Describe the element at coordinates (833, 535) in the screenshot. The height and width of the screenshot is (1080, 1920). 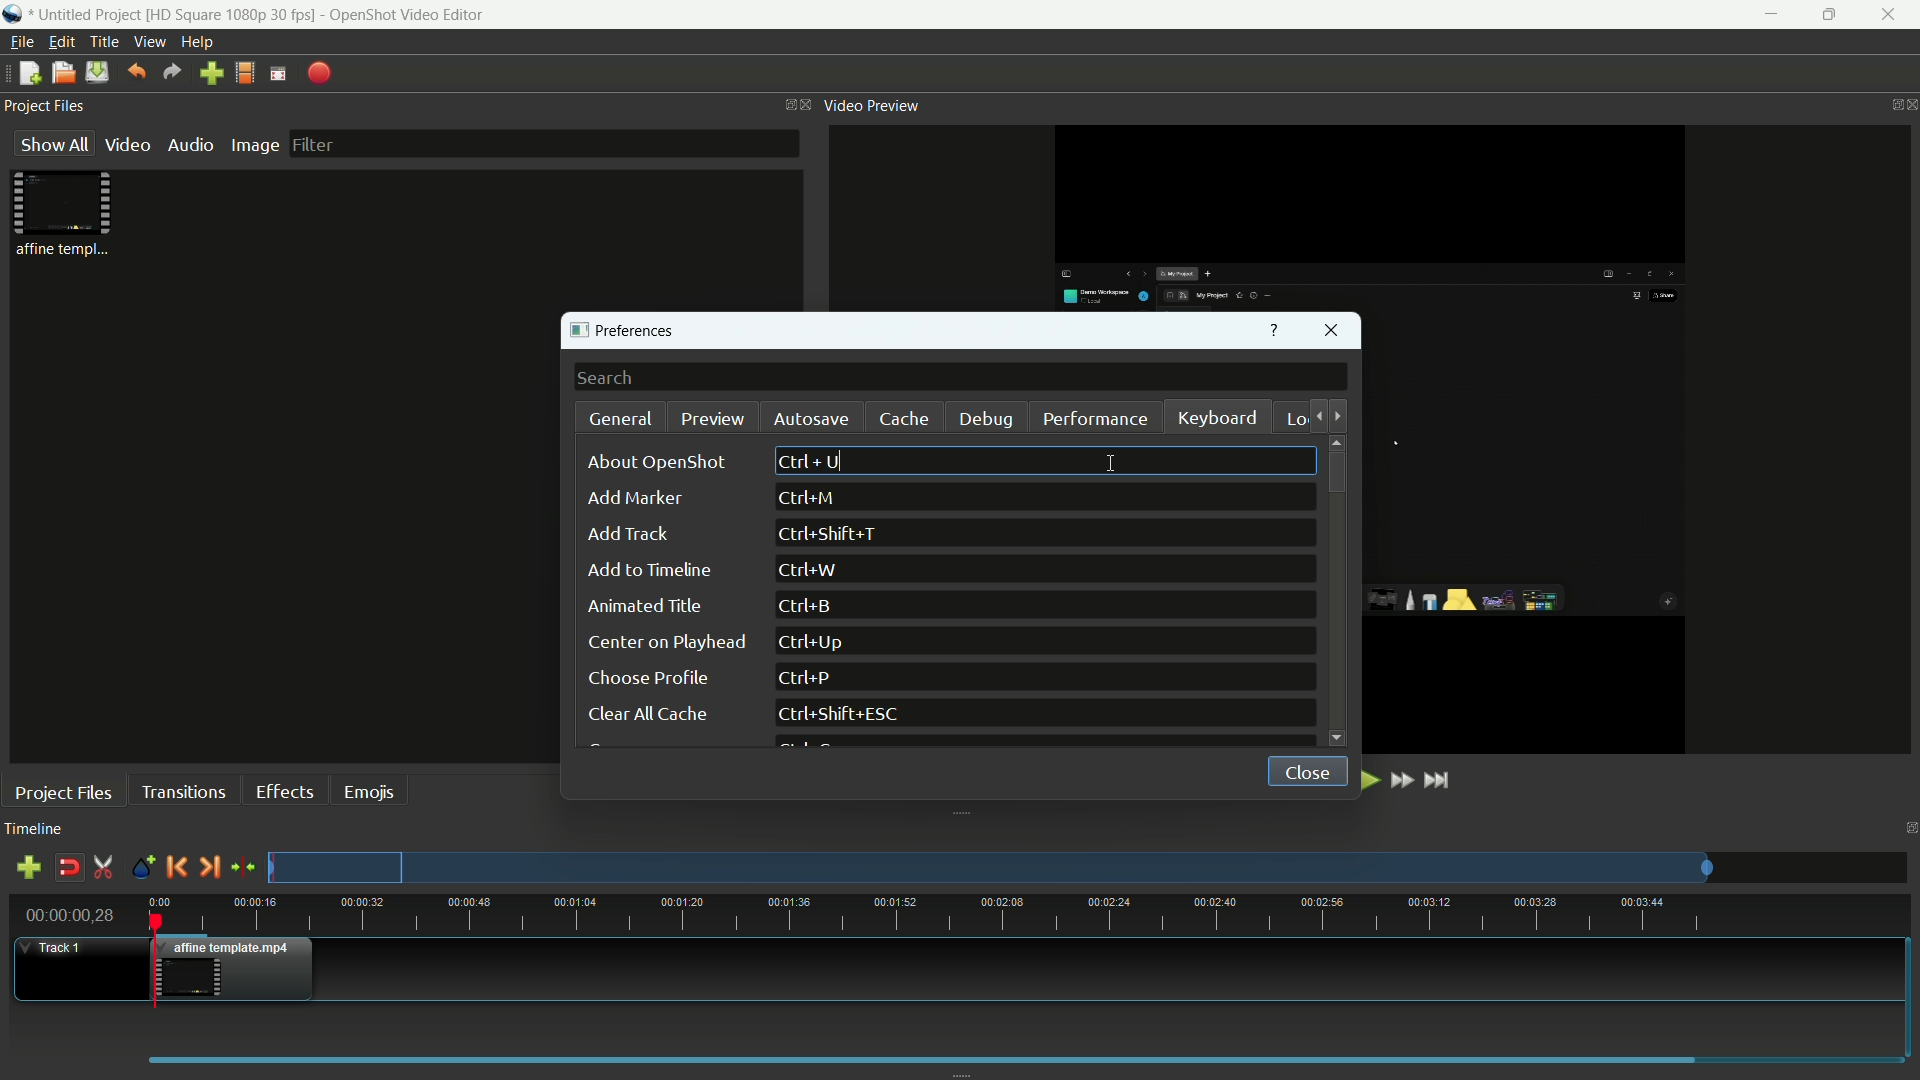
I see `keyboard shortcut` at that location.